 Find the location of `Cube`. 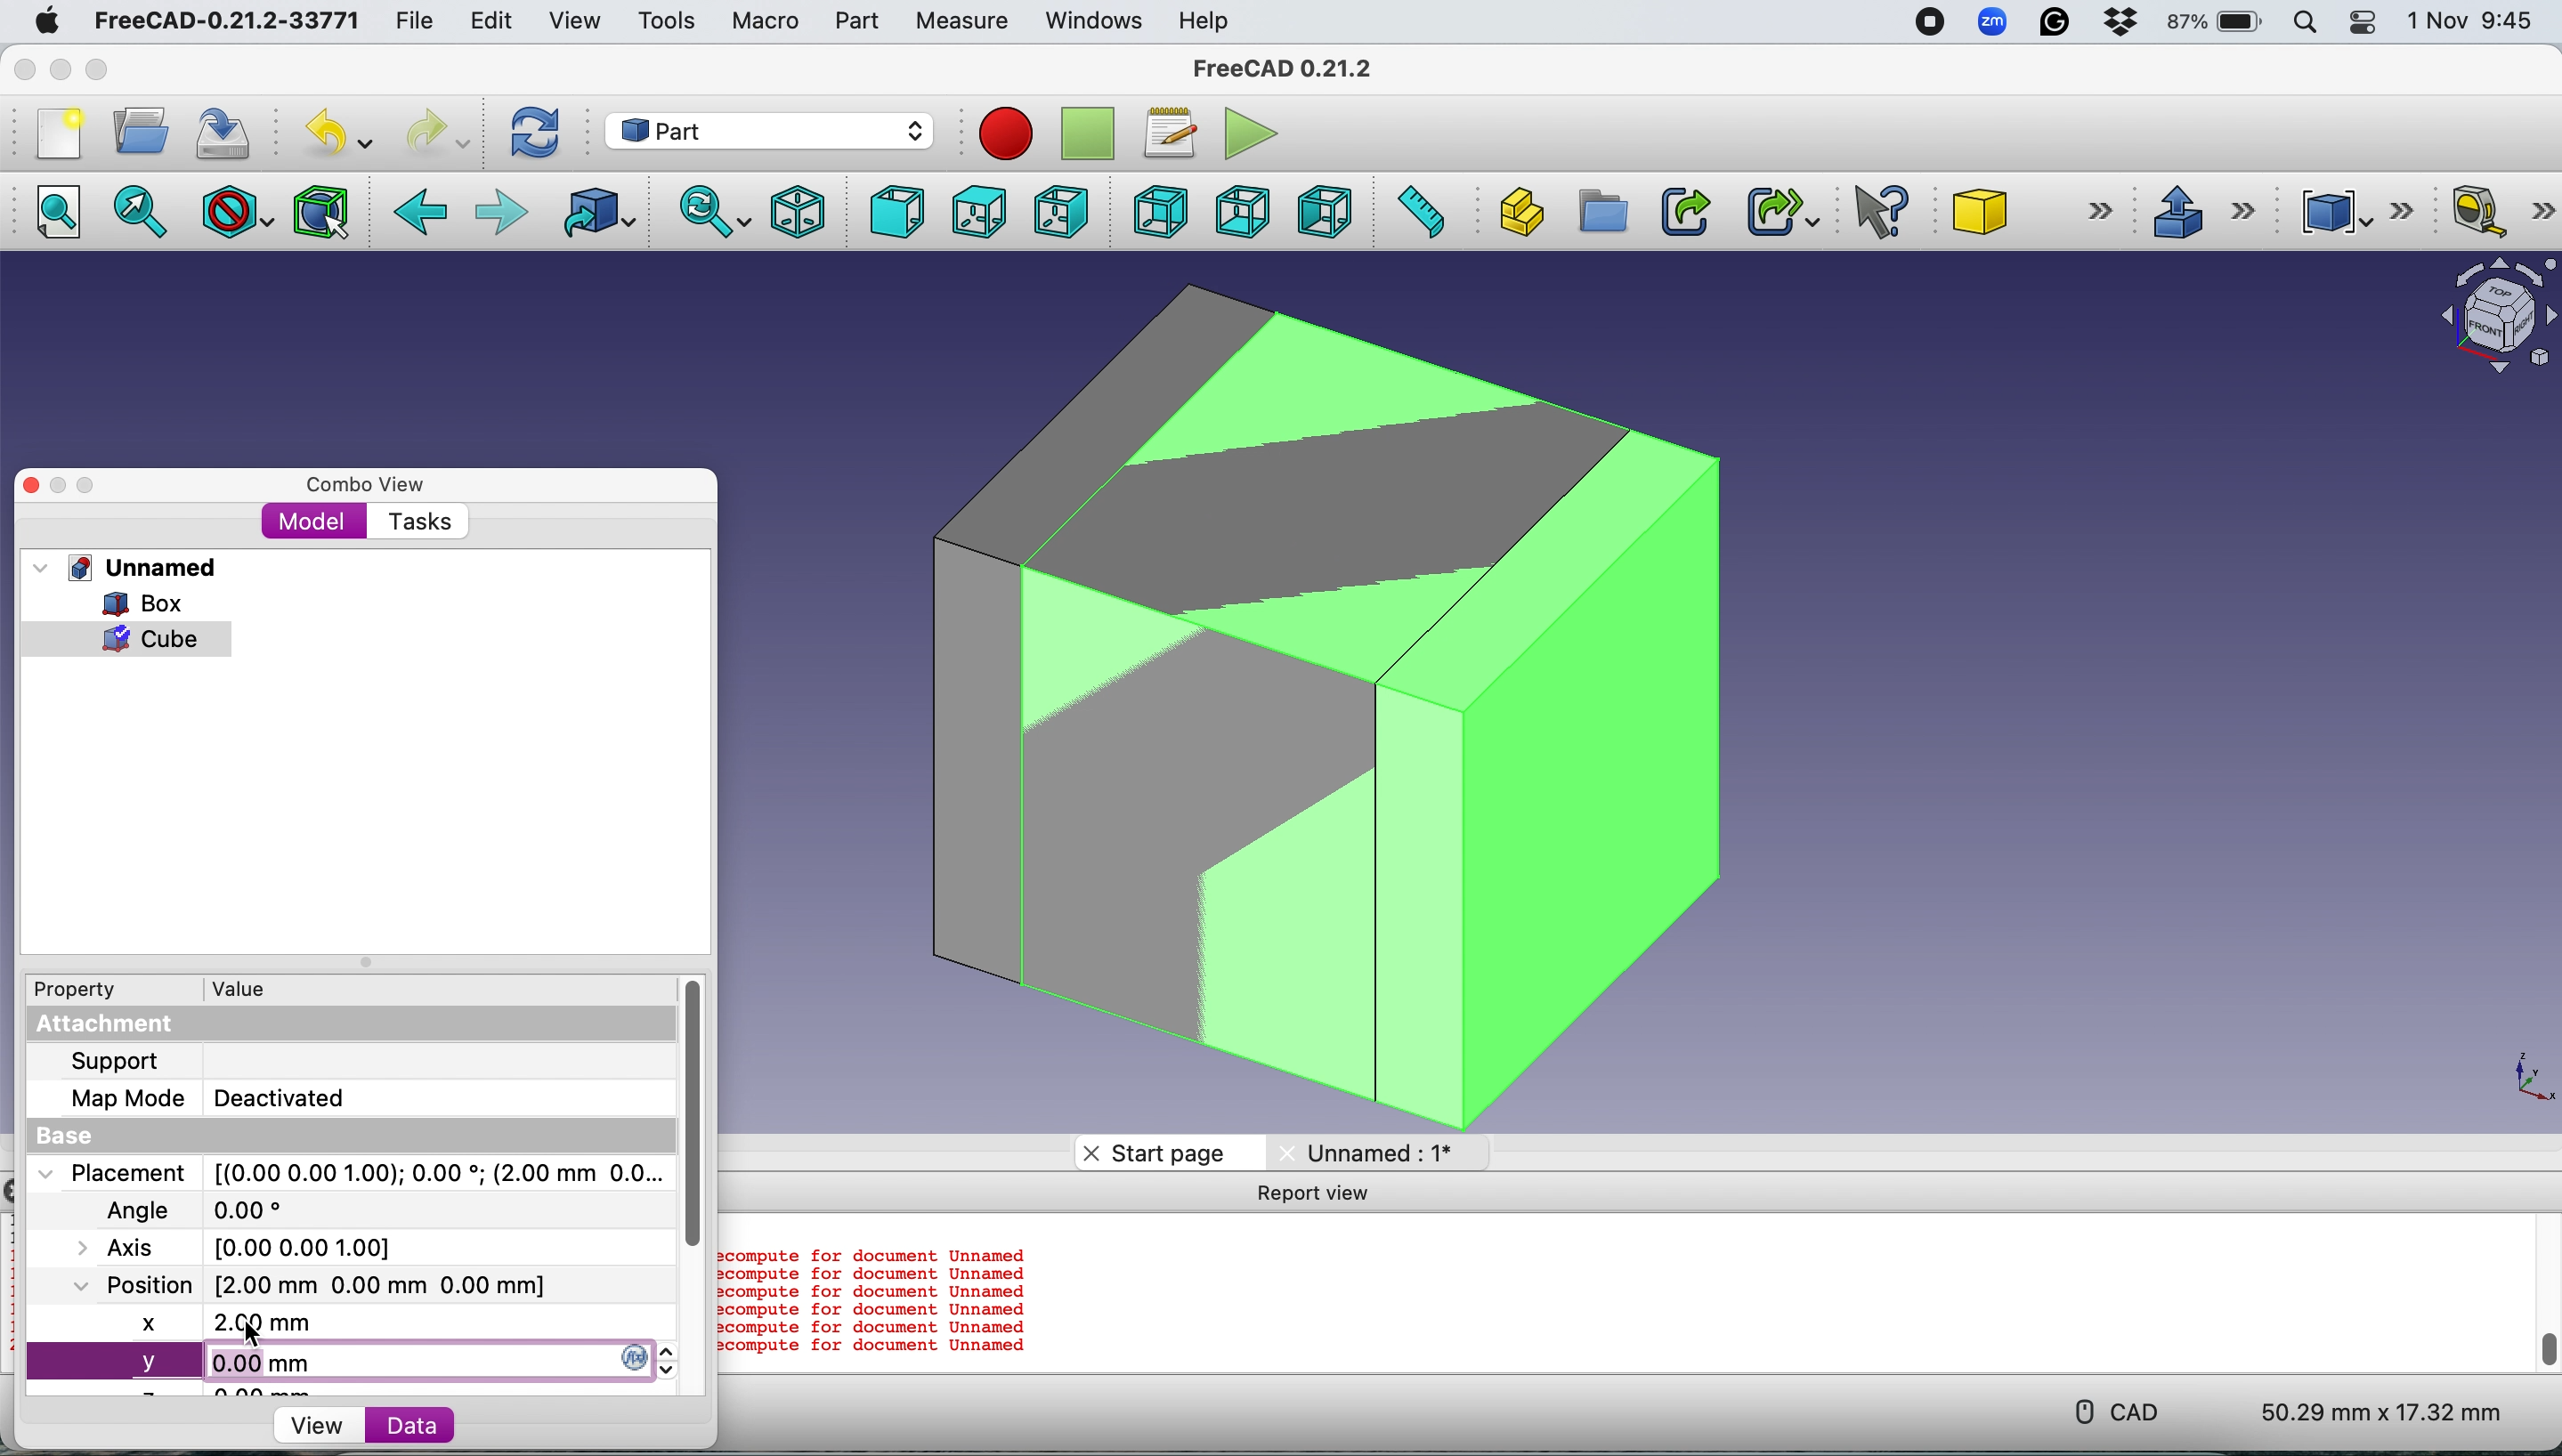

Cube is located at coordinates (2026, 211).